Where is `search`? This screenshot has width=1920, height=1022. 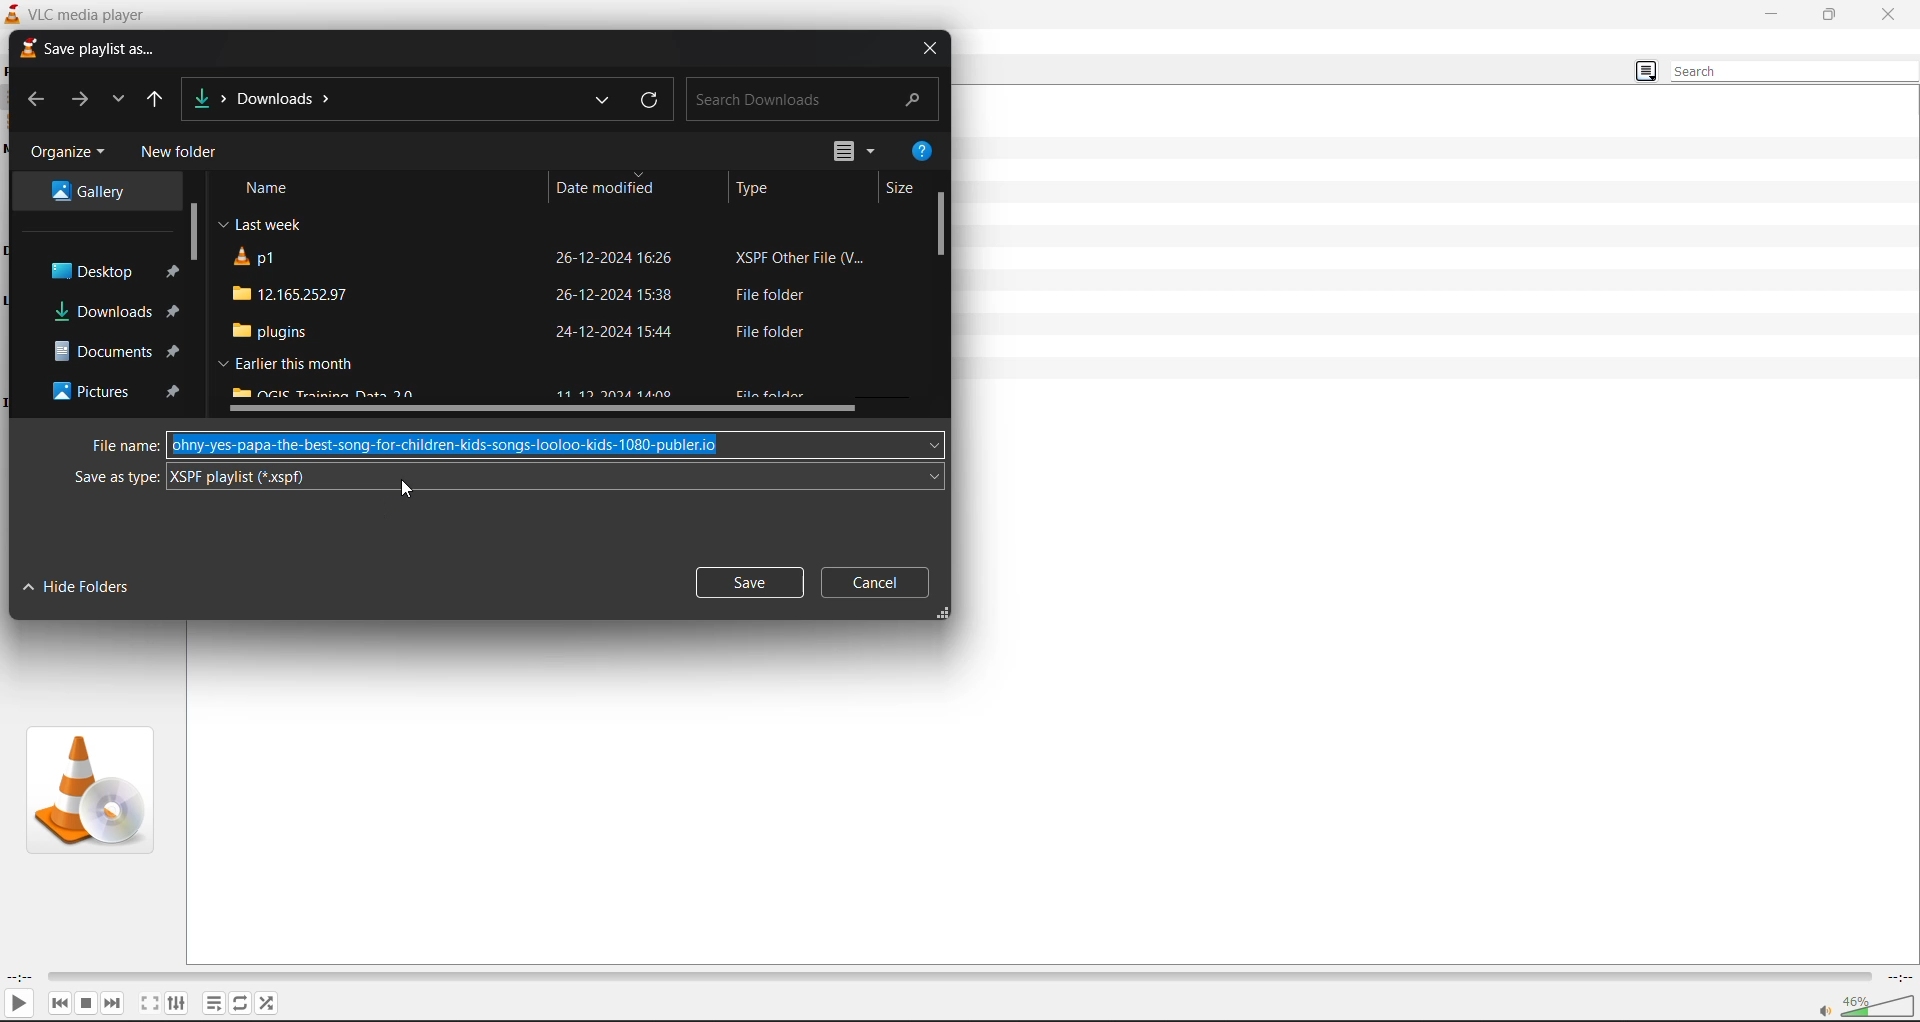
search is located at coordinates (1794, 72).